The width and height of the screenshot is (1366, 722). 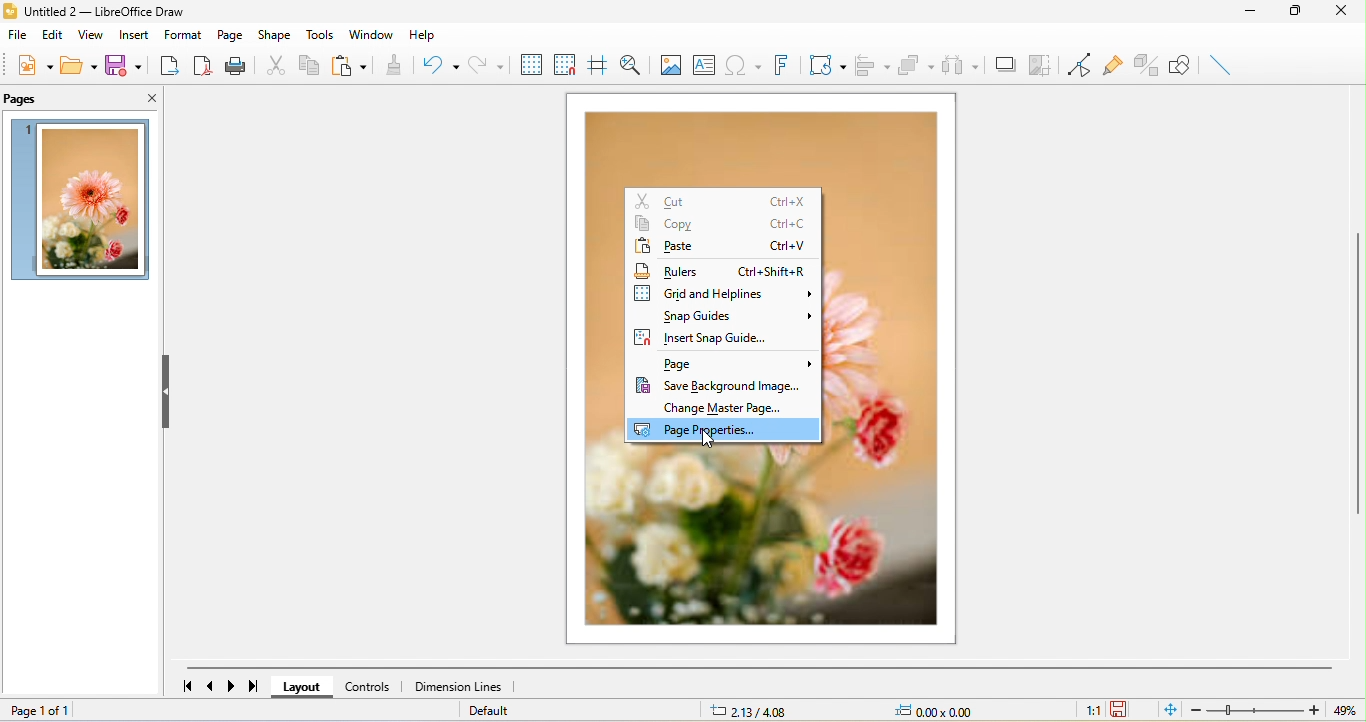 What do you see at coordinates (33, 62) in the screenshot?
I see `new` at bounding box center [33, 62].